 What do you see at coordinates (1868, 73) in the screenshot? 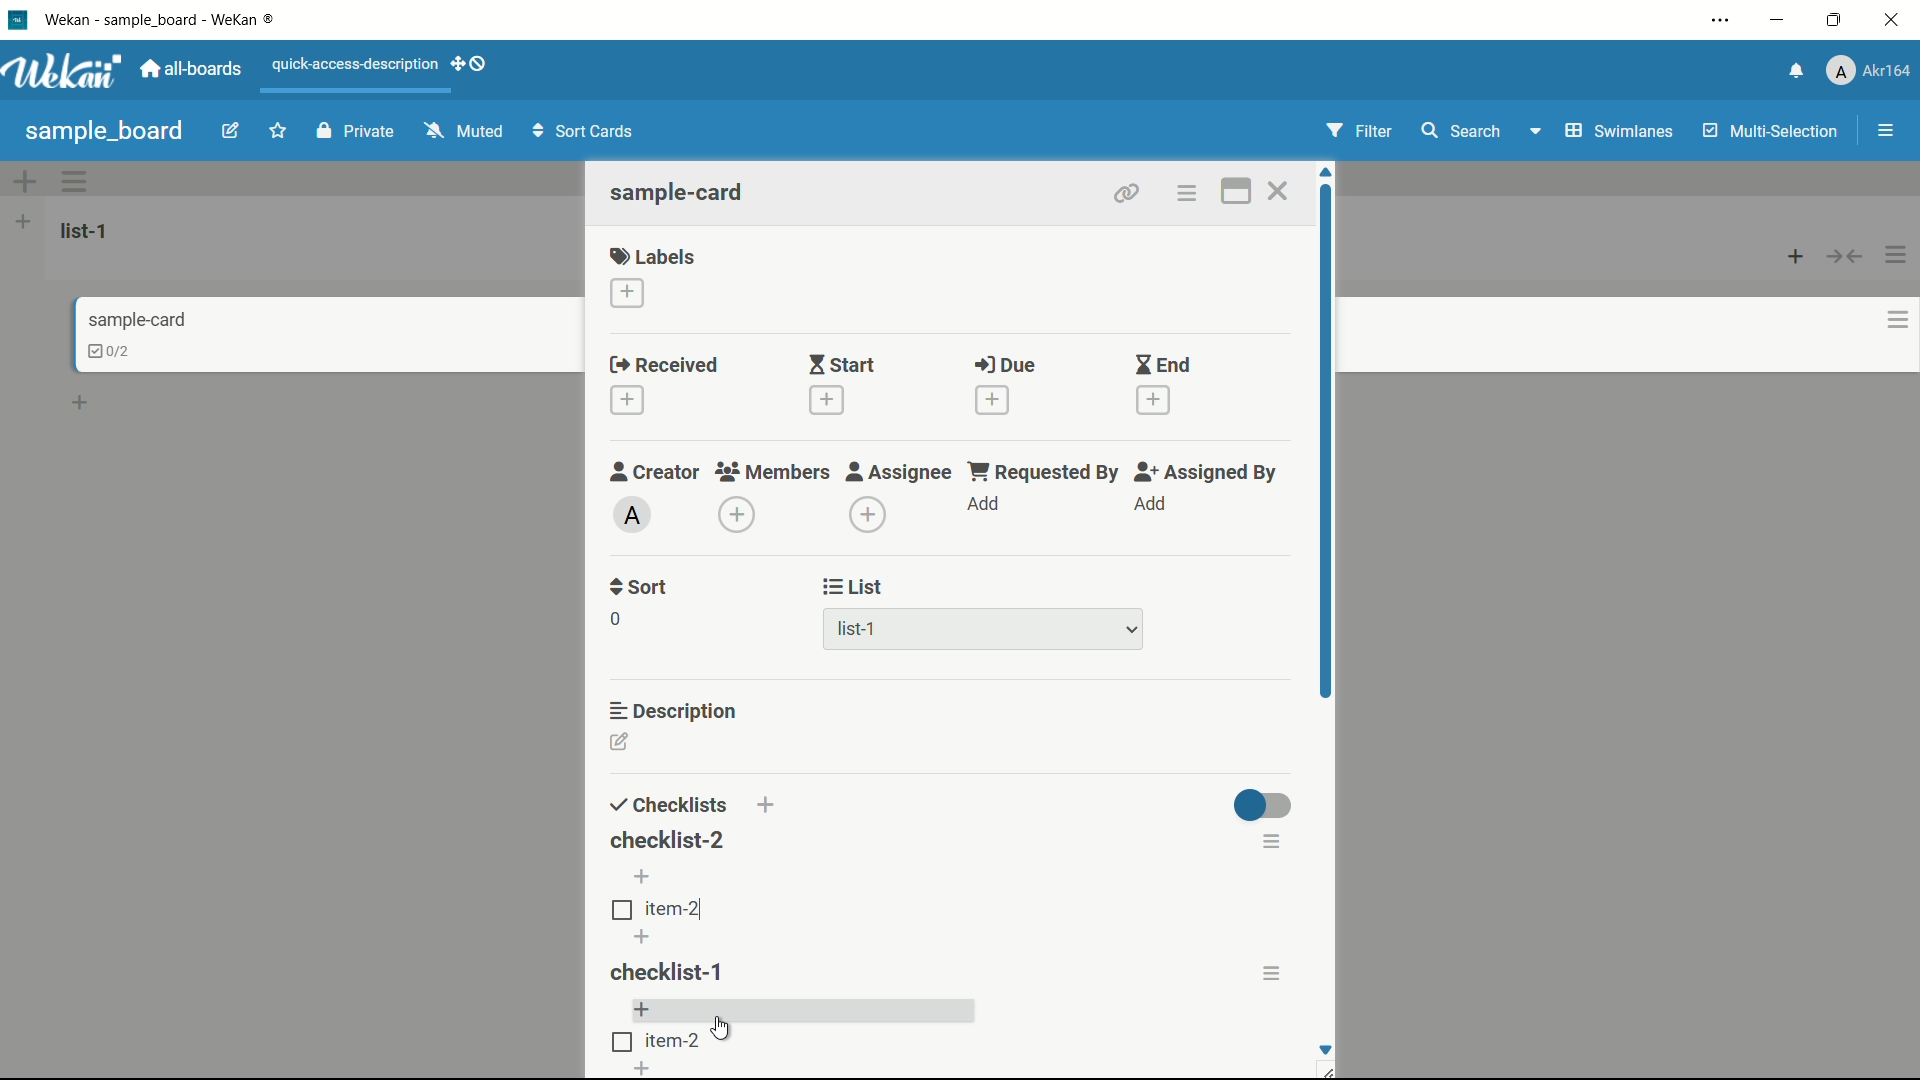
I see `profile` at bounding box center [1868, 73].